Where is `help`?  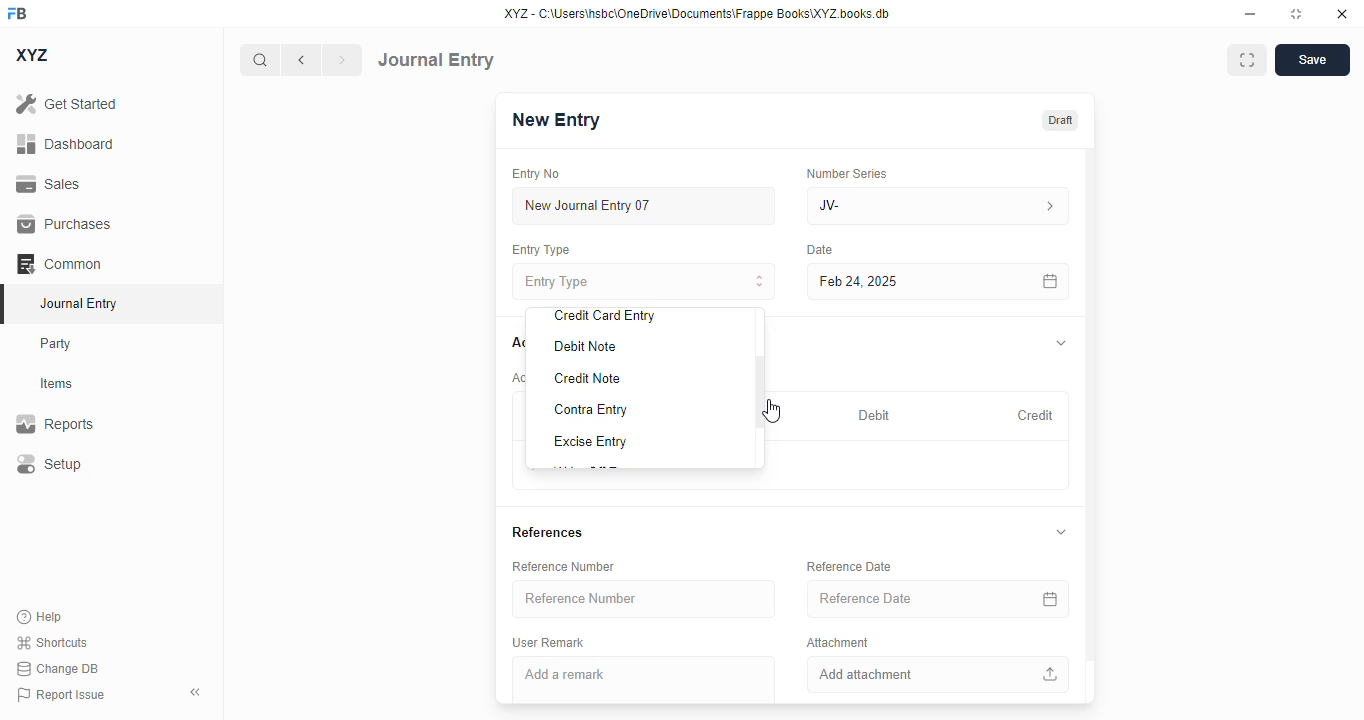
help is located at coordinates (40, 617).